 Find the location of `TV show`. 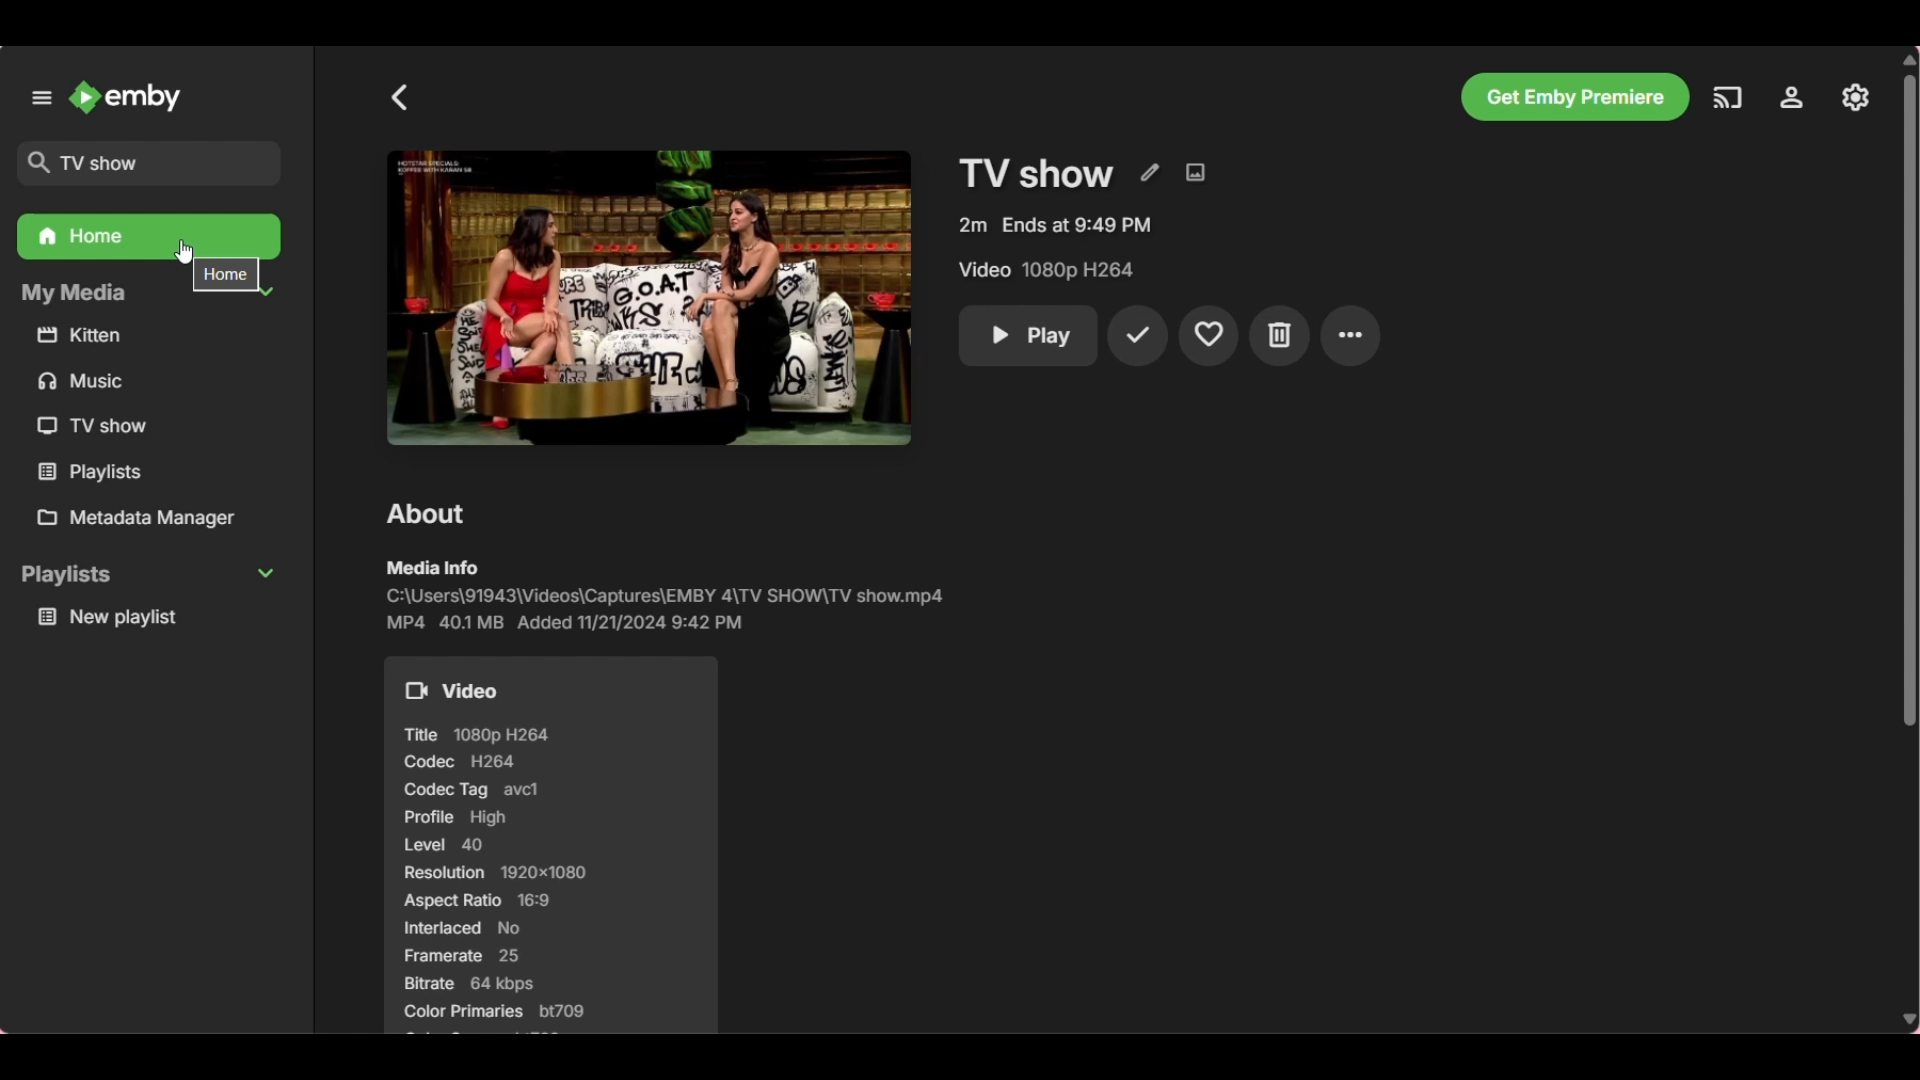

TV show is located at coordinates (1036, 173).